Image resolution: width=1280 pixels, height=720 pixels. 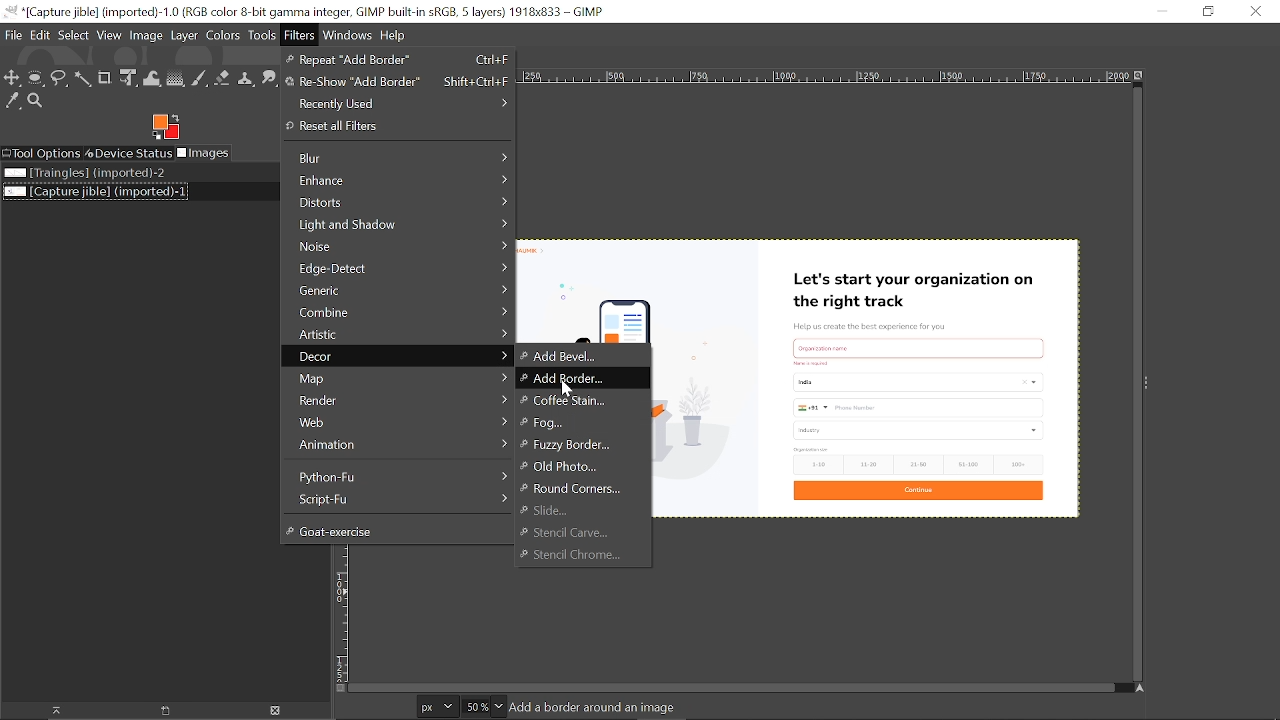 I want to click on Images, so click(x=205, y=153).